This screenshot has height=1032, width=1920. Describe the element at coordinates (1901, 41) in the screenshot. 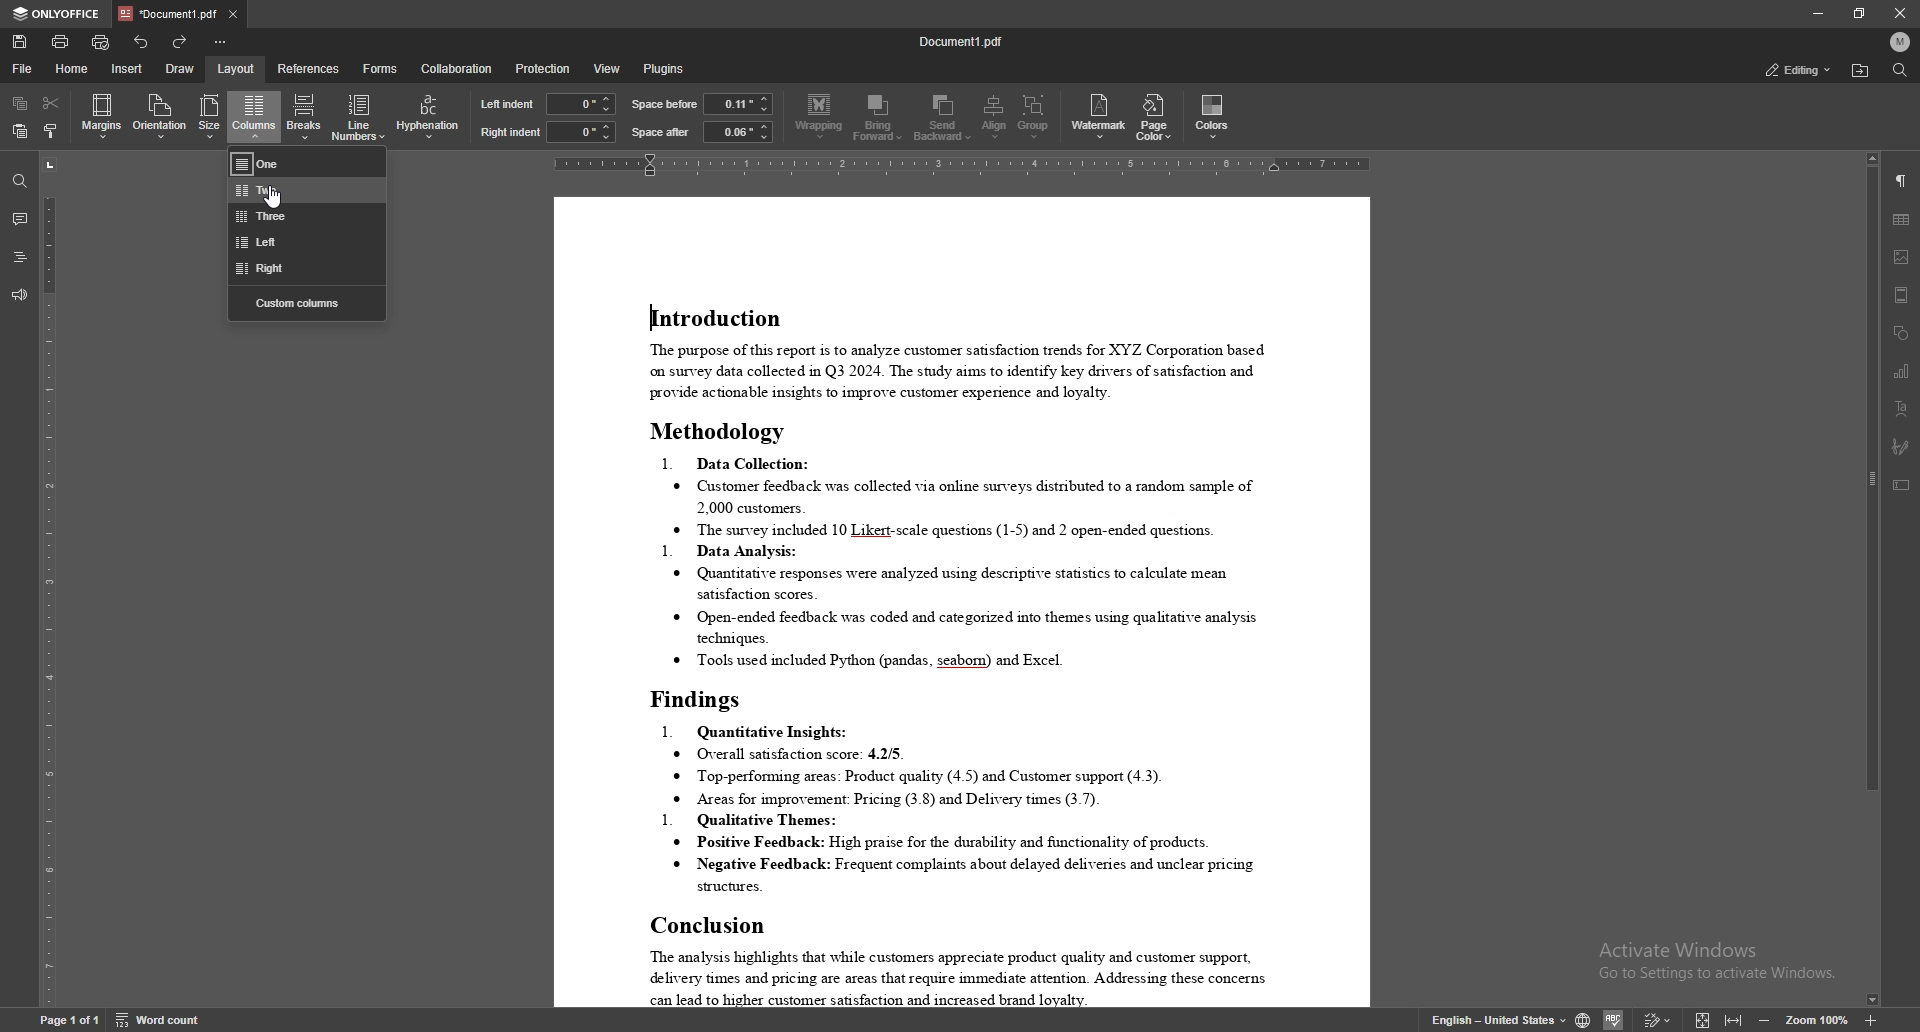

I see `profile` at that location.